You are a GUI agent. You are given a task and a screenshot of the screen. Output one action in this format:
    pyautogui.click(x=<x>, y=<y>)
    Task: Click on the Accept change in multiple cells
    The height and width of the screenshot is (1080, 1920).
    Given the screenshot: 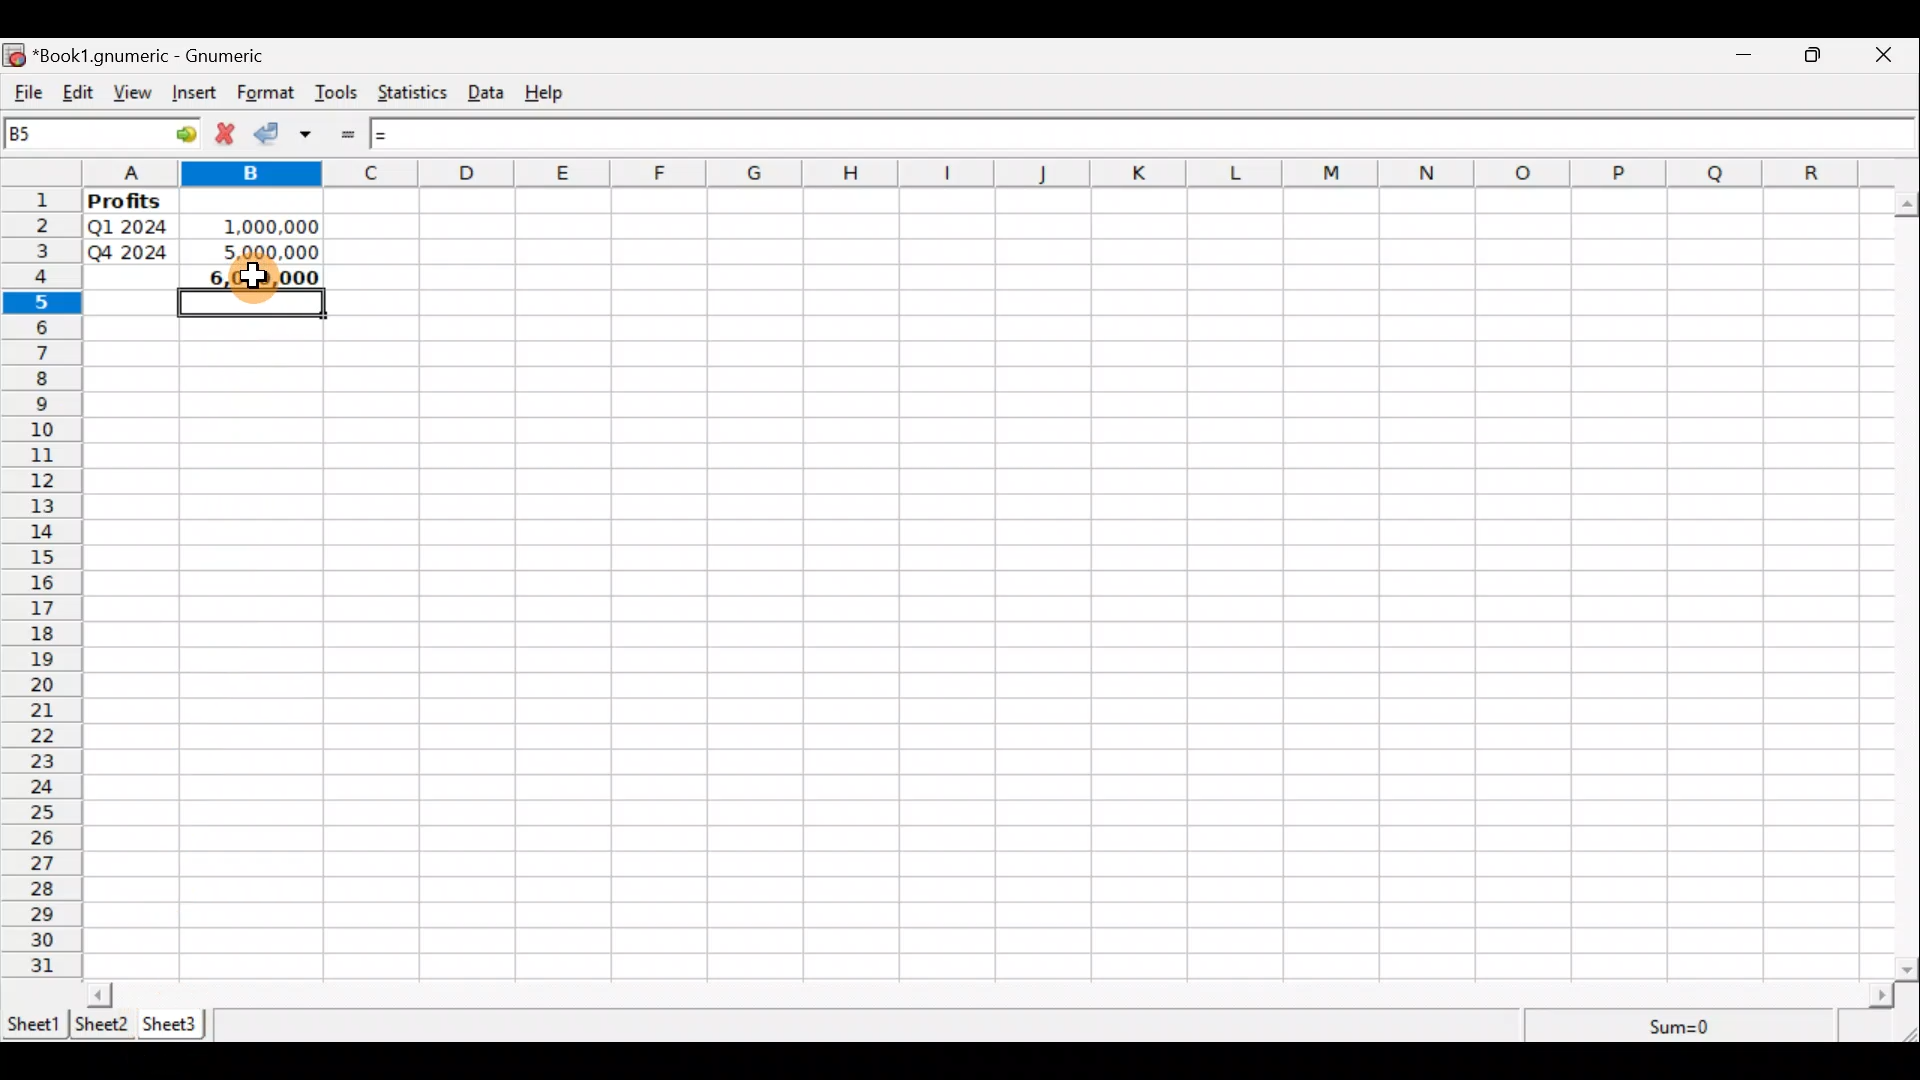 What is the action you would take?
    pyautogui.click(x=313, y=134)
    